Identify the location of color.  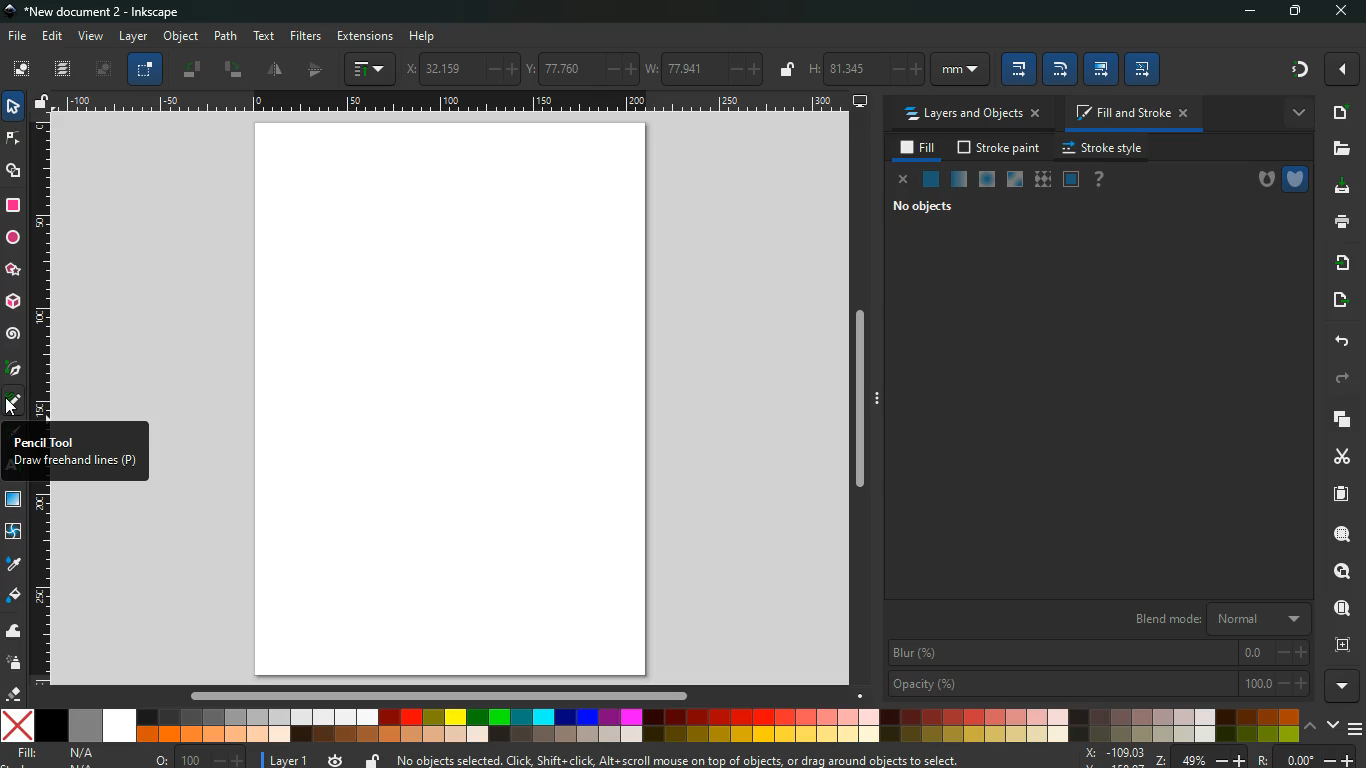
(649, 725).